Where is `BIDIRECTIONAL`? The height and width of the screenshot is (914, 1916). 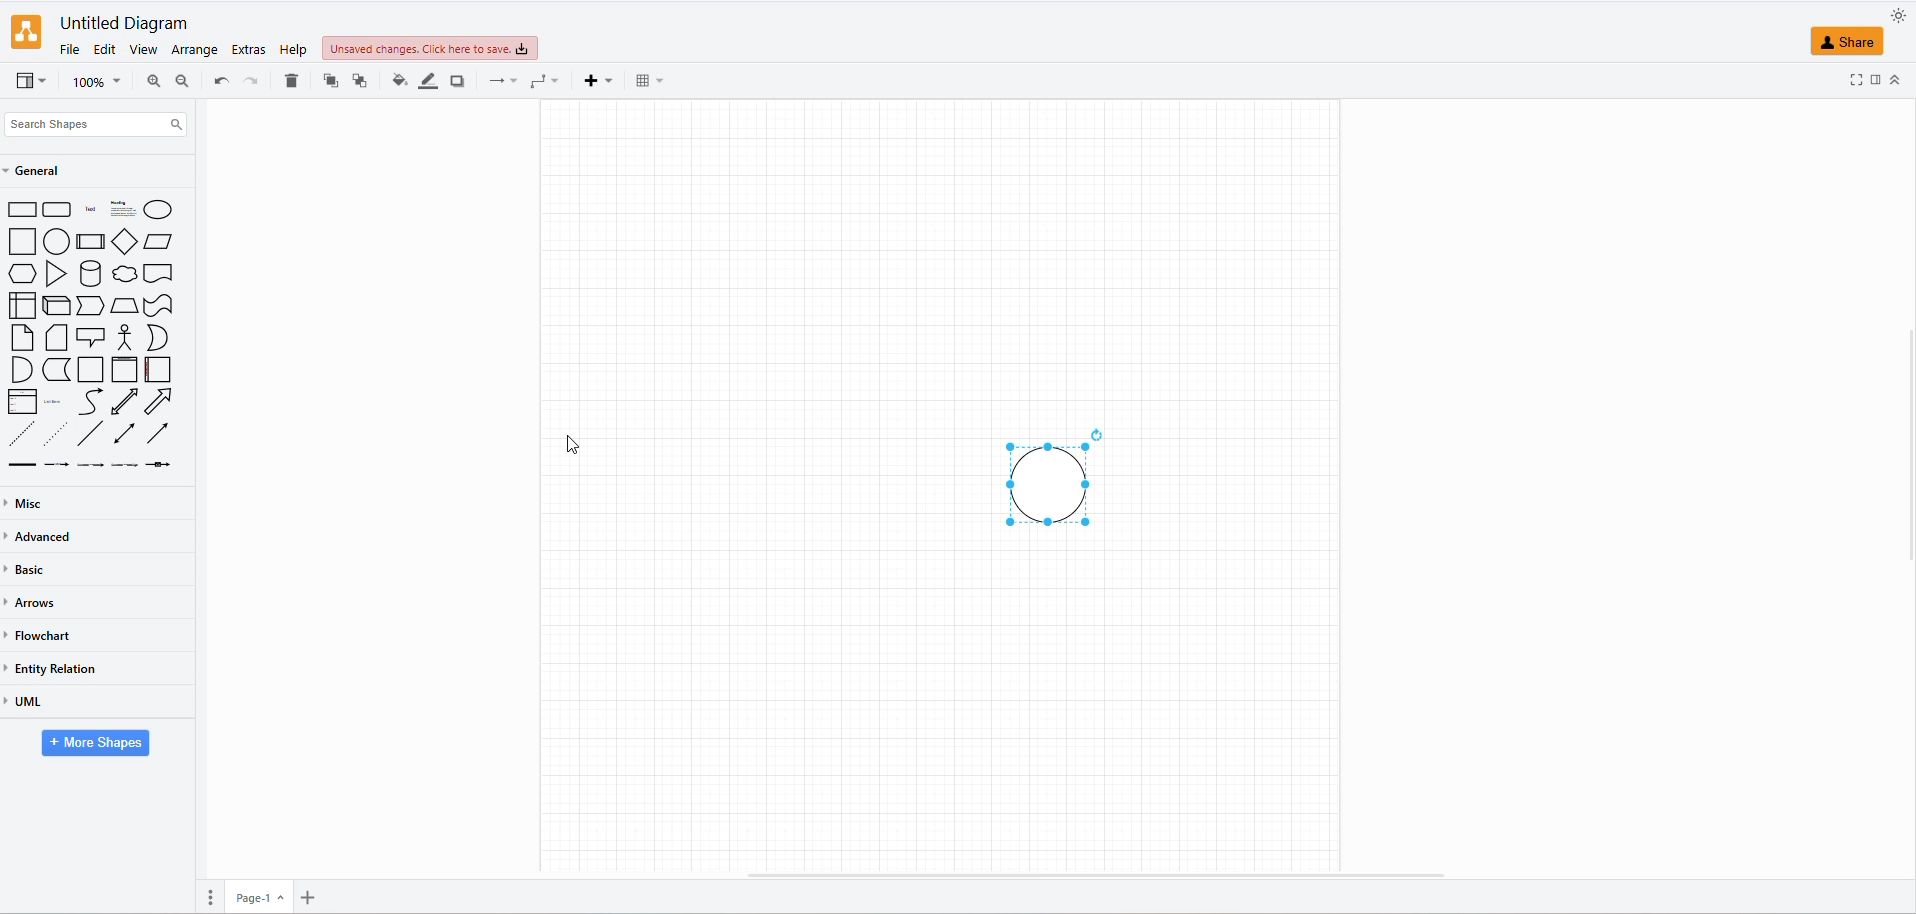 BIDIRECTIONAL is located at coordinates (122, 403).